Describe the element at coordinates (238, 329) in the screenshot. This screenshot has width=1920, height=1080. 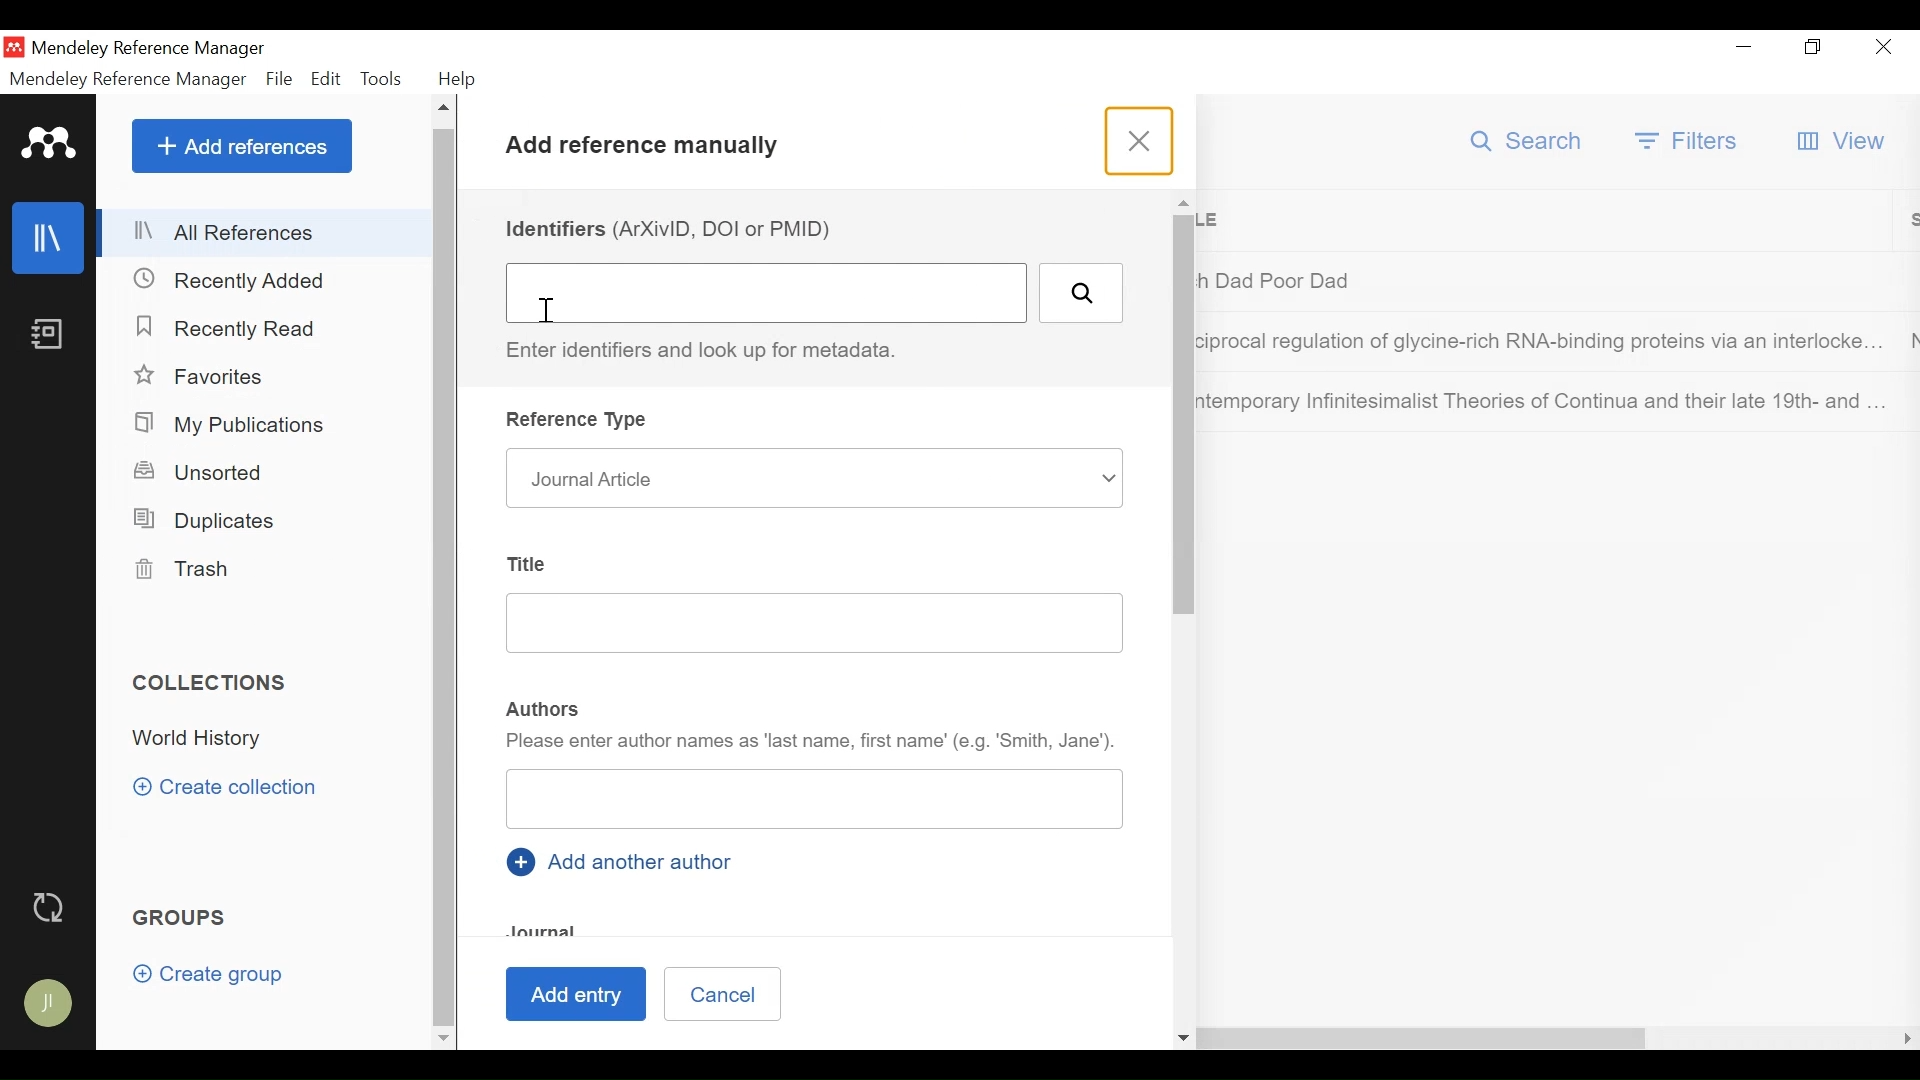
I see `Recently Read` at that location.